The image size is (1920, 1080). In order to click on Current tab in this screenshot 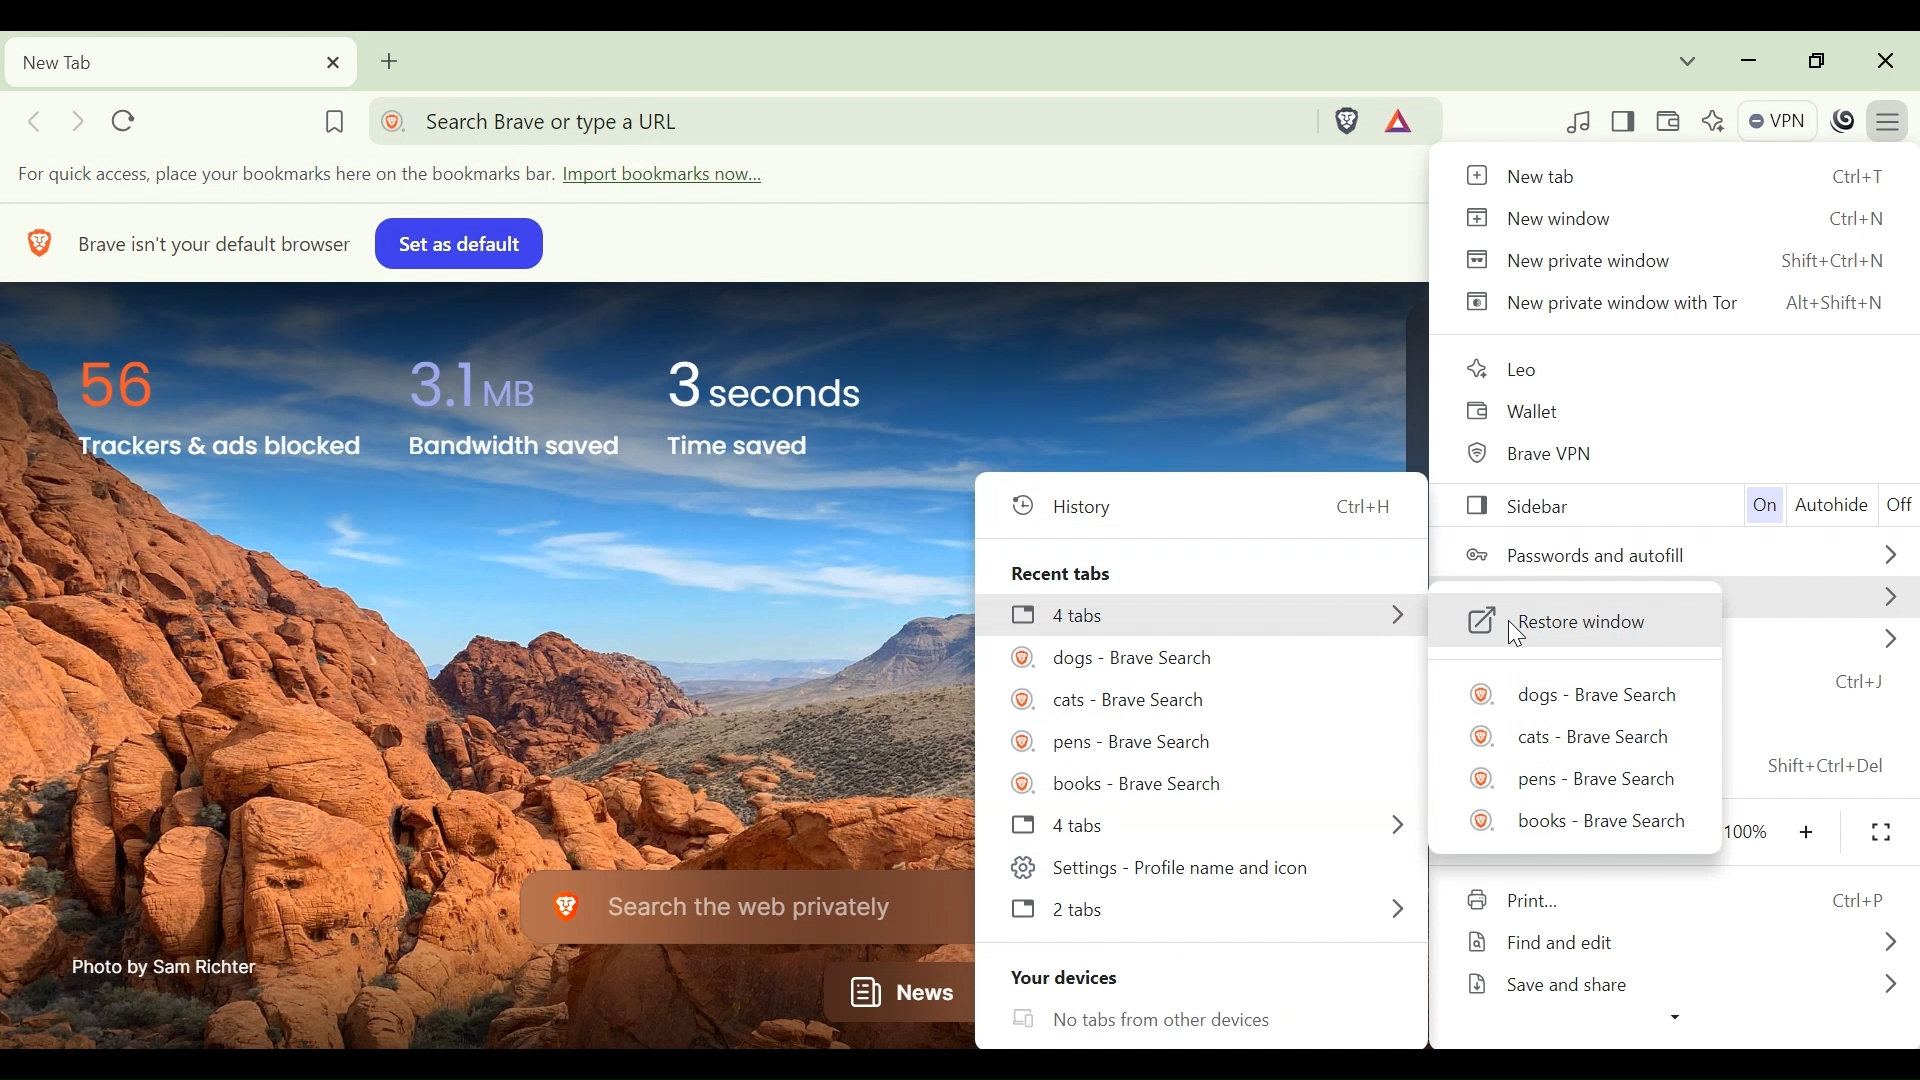, I will do `click(178, 62)`.